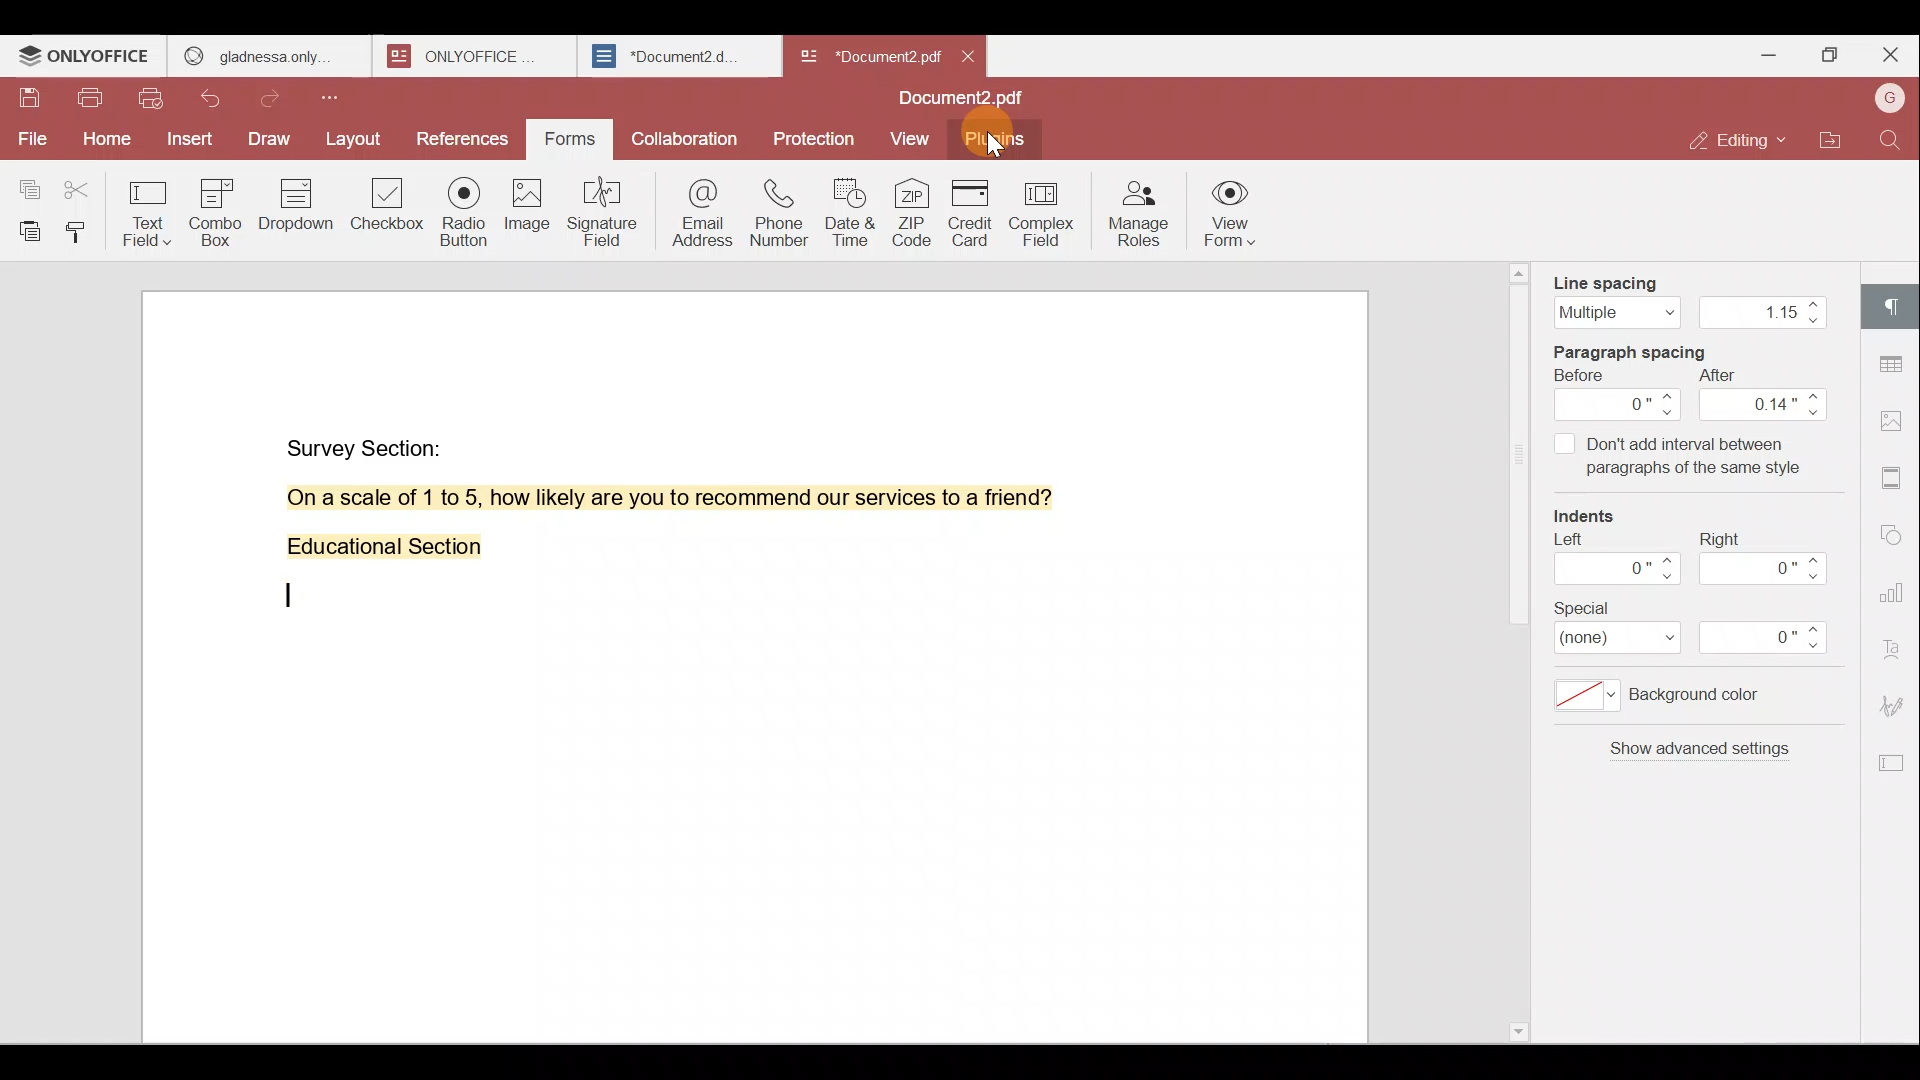 The height and width of the screenshot is (1080, 1920). Describe the element at coordinates (1898, 424) in the screenshot. I see `Image settings` at that location.